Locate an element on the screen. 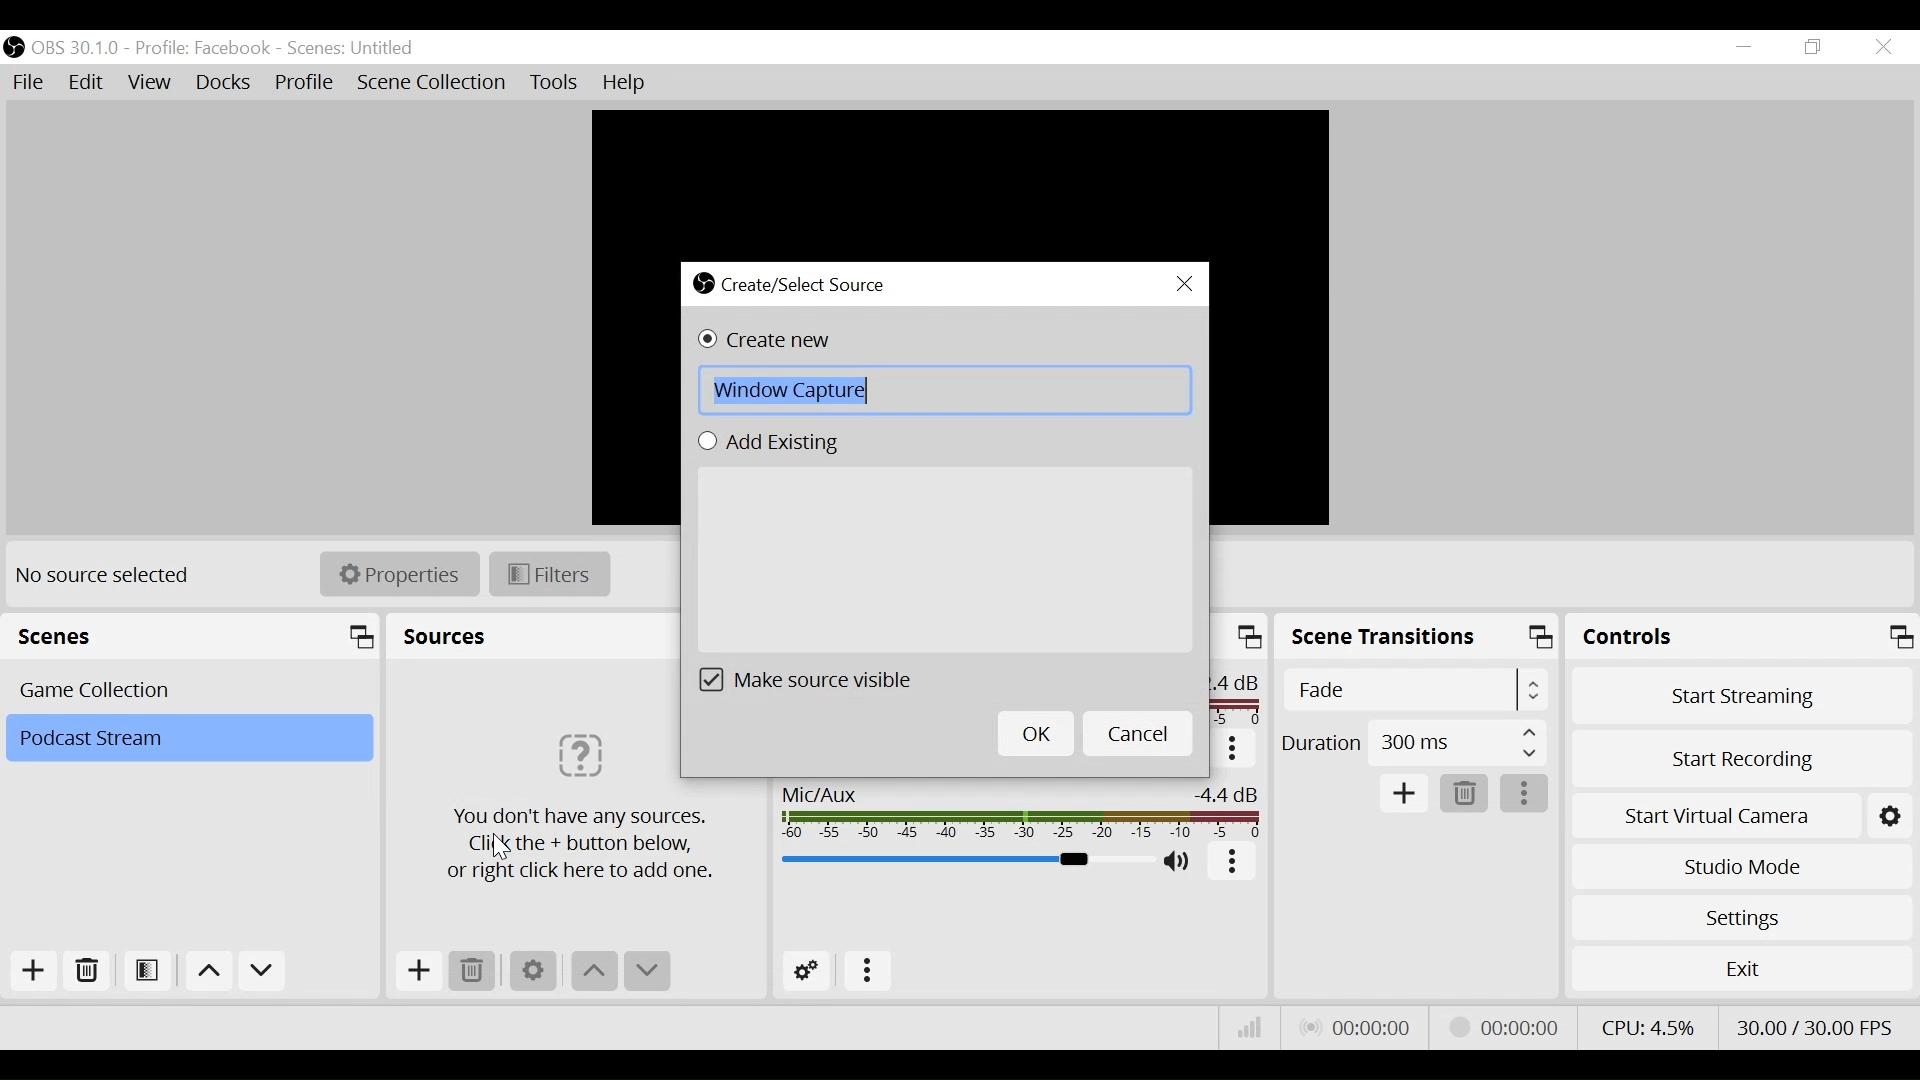 This screenshot has width=1920, height=1080. Open Scene Filter is located at coordinates (146, 970).